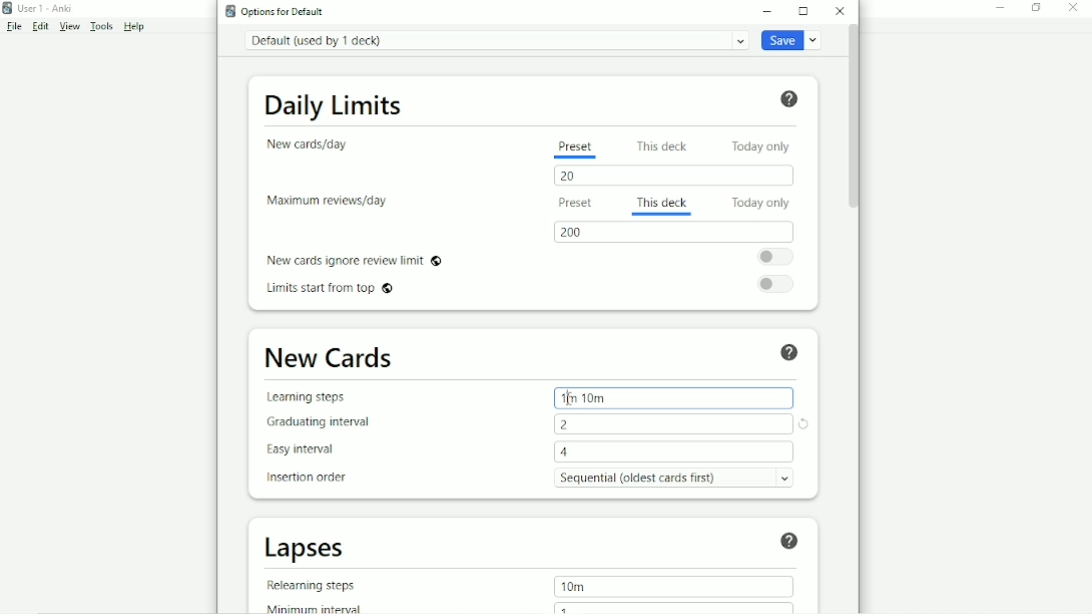  What do you see at coordinates (330, 202) in the screenshot?
I see `Maximum reviews/day` at bounding box center [330, 202].